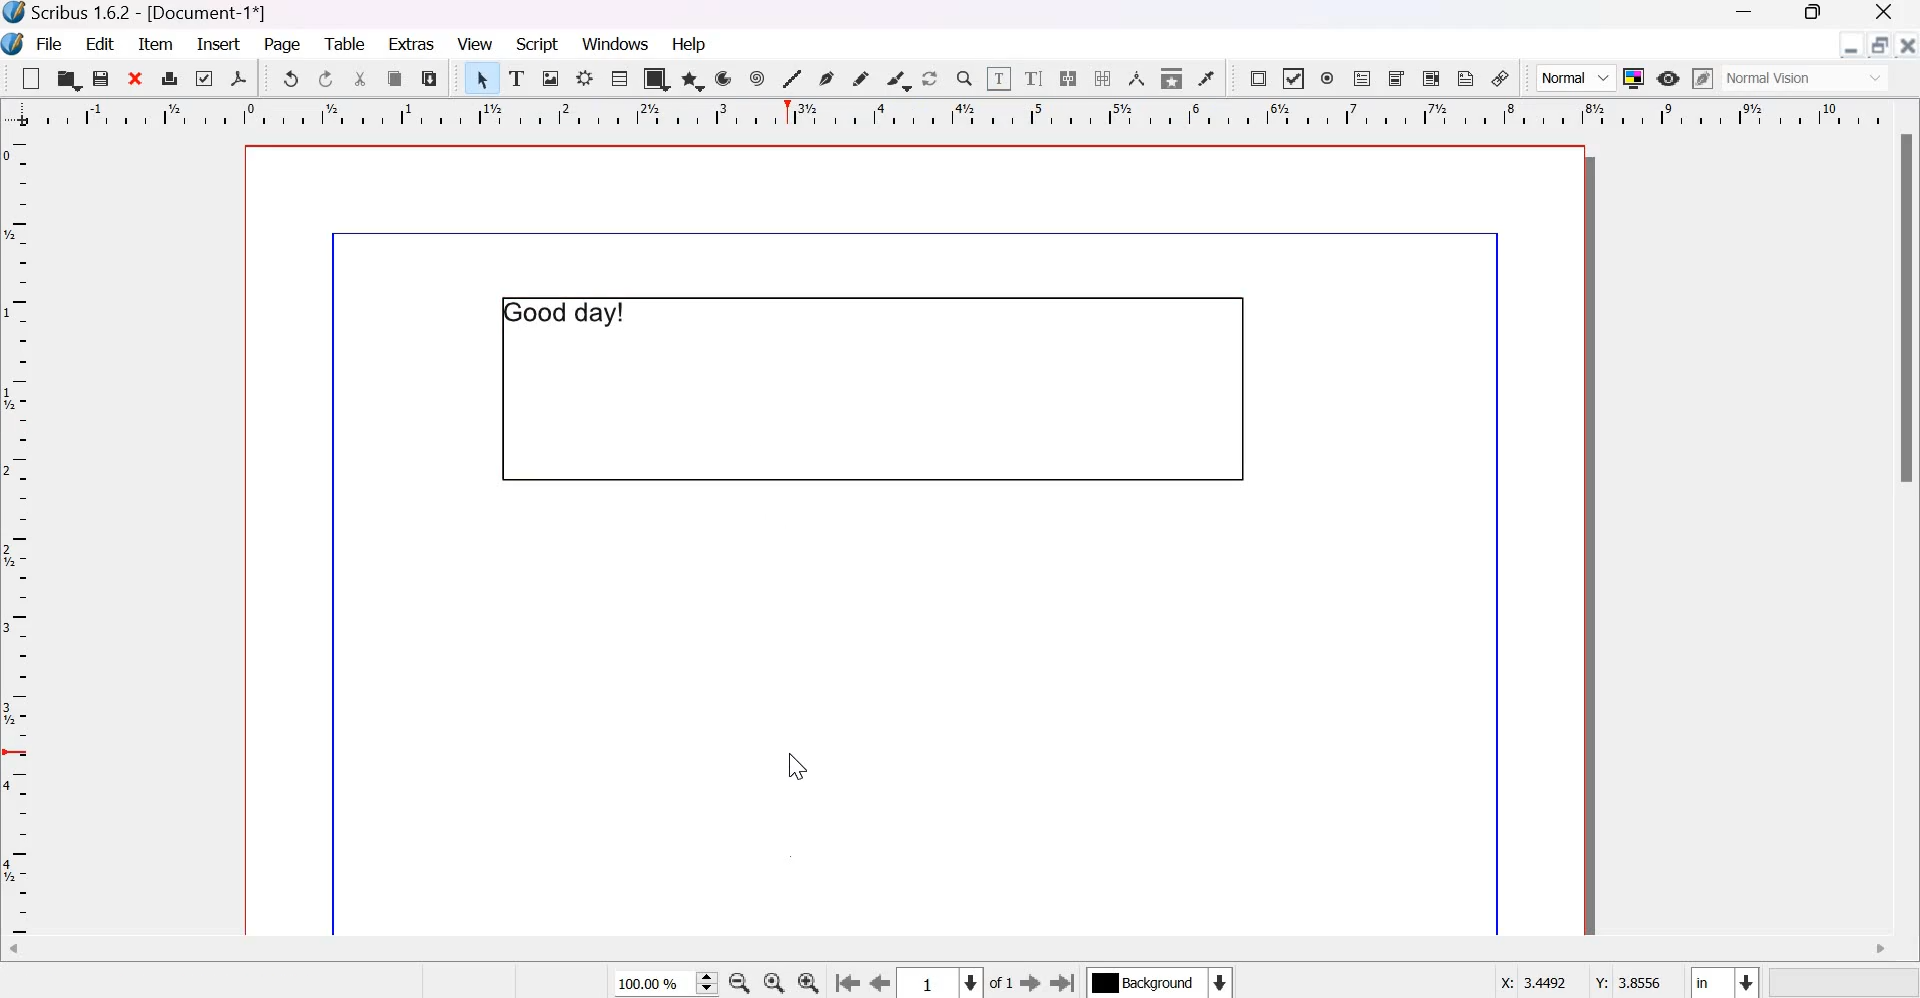  What do you see at coordinates (618, 45) in the screenshot?
I see `windows` at bounding box center [618, 45].